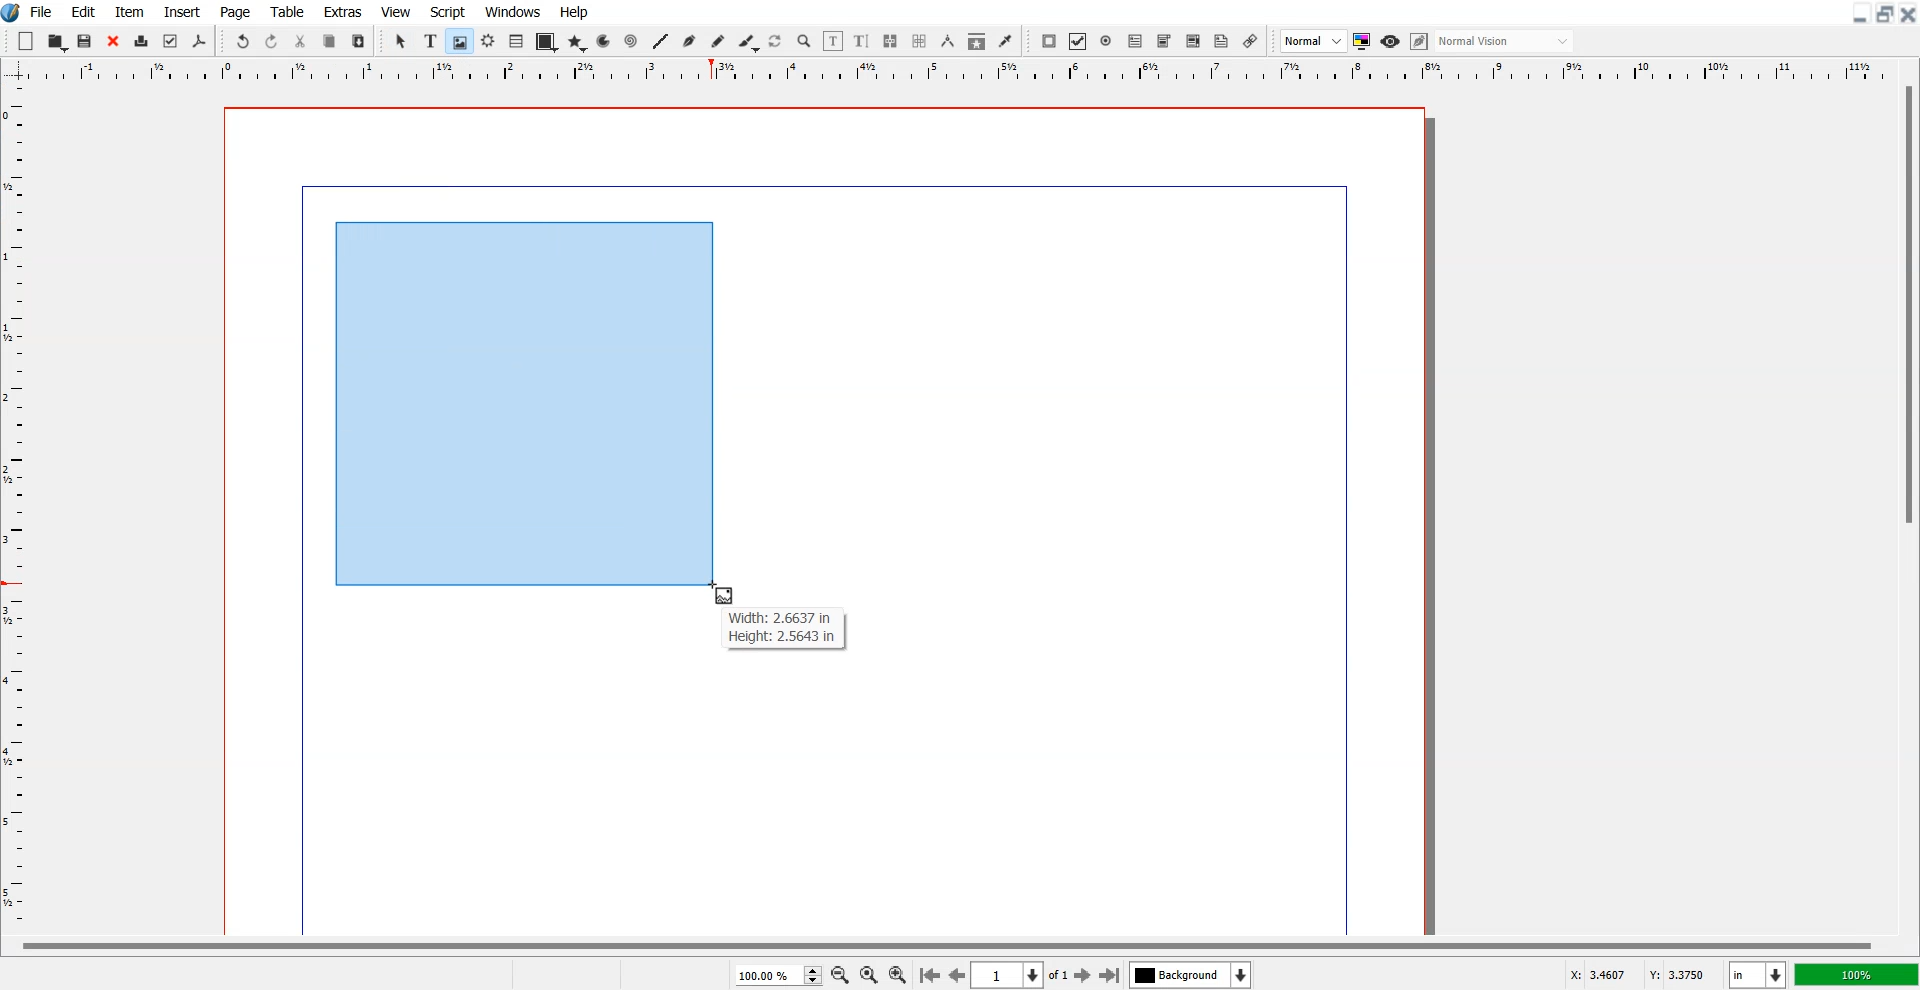 The height and width of the screenshot is (990, 1920). Describe the element at coordinates (12, 13) in the screenshot. I see `Logo` at that location.